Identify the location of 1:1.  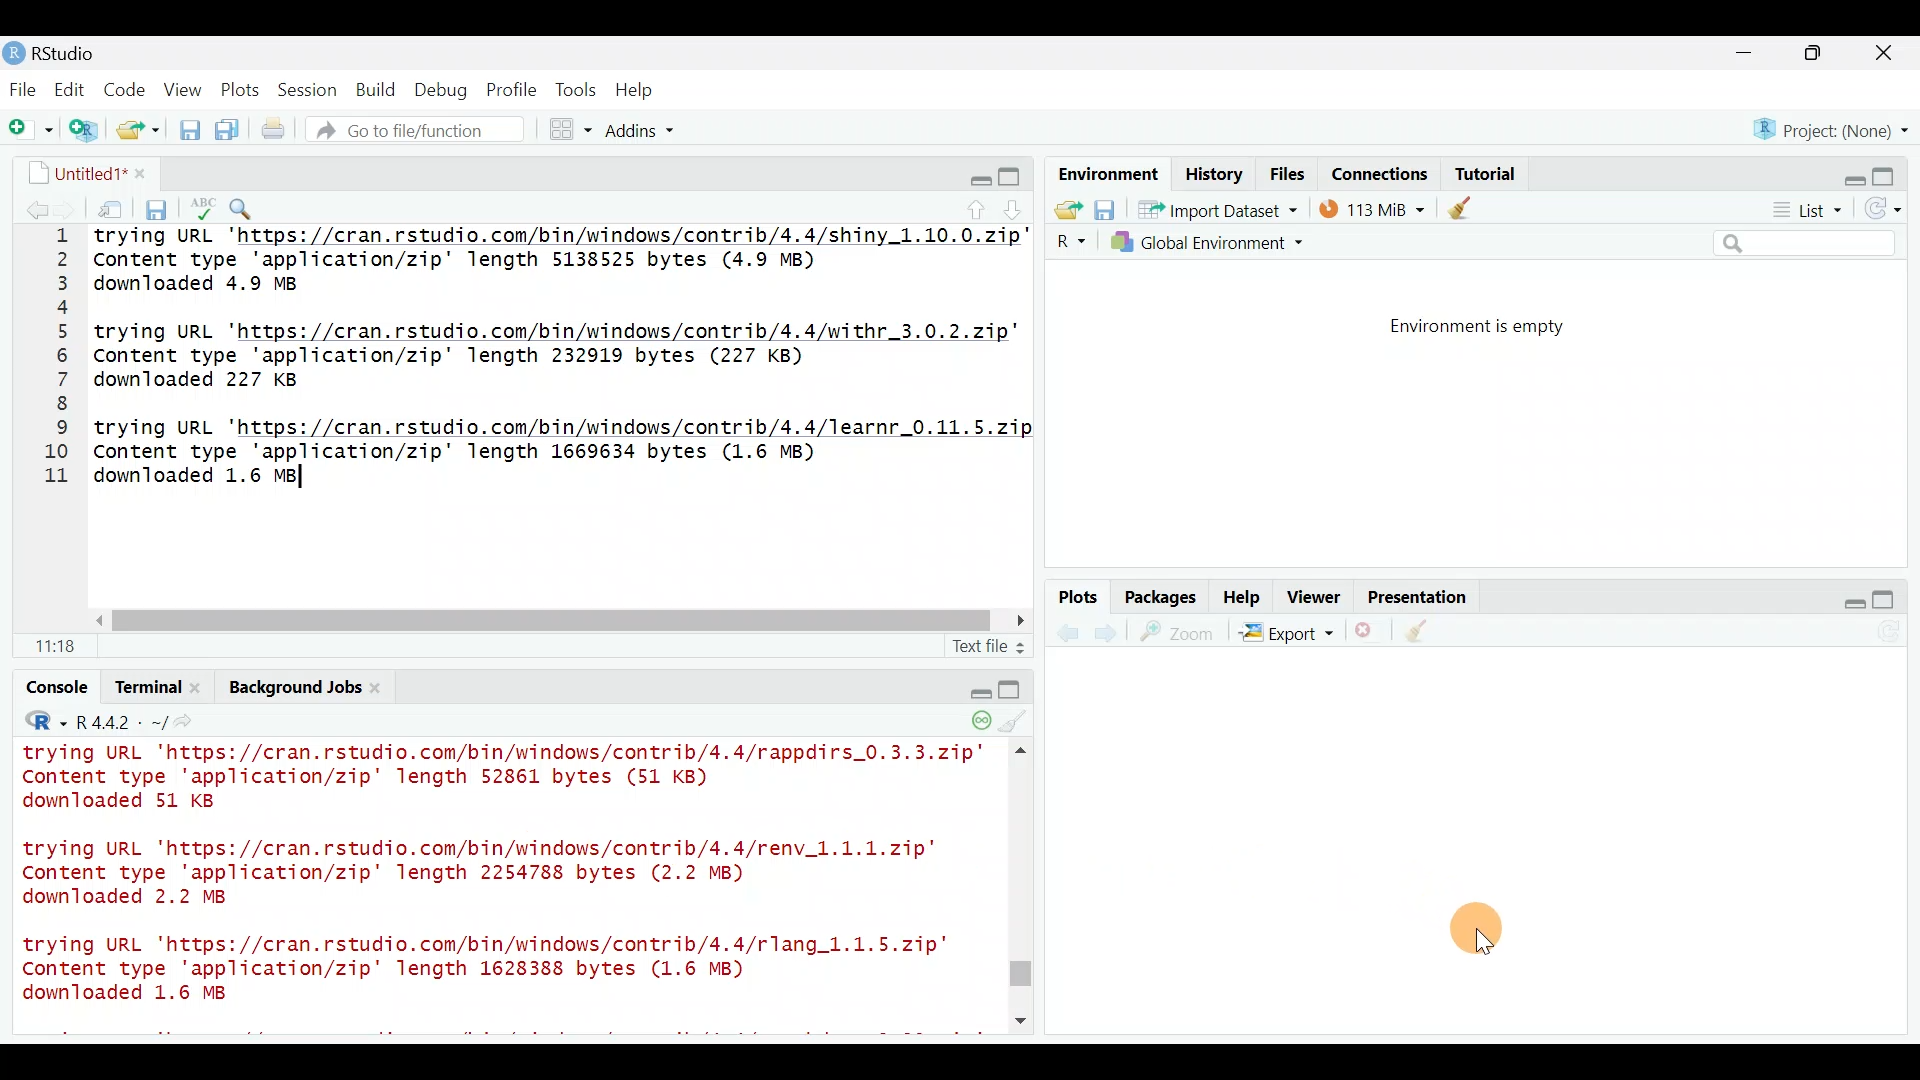
(60, 645).